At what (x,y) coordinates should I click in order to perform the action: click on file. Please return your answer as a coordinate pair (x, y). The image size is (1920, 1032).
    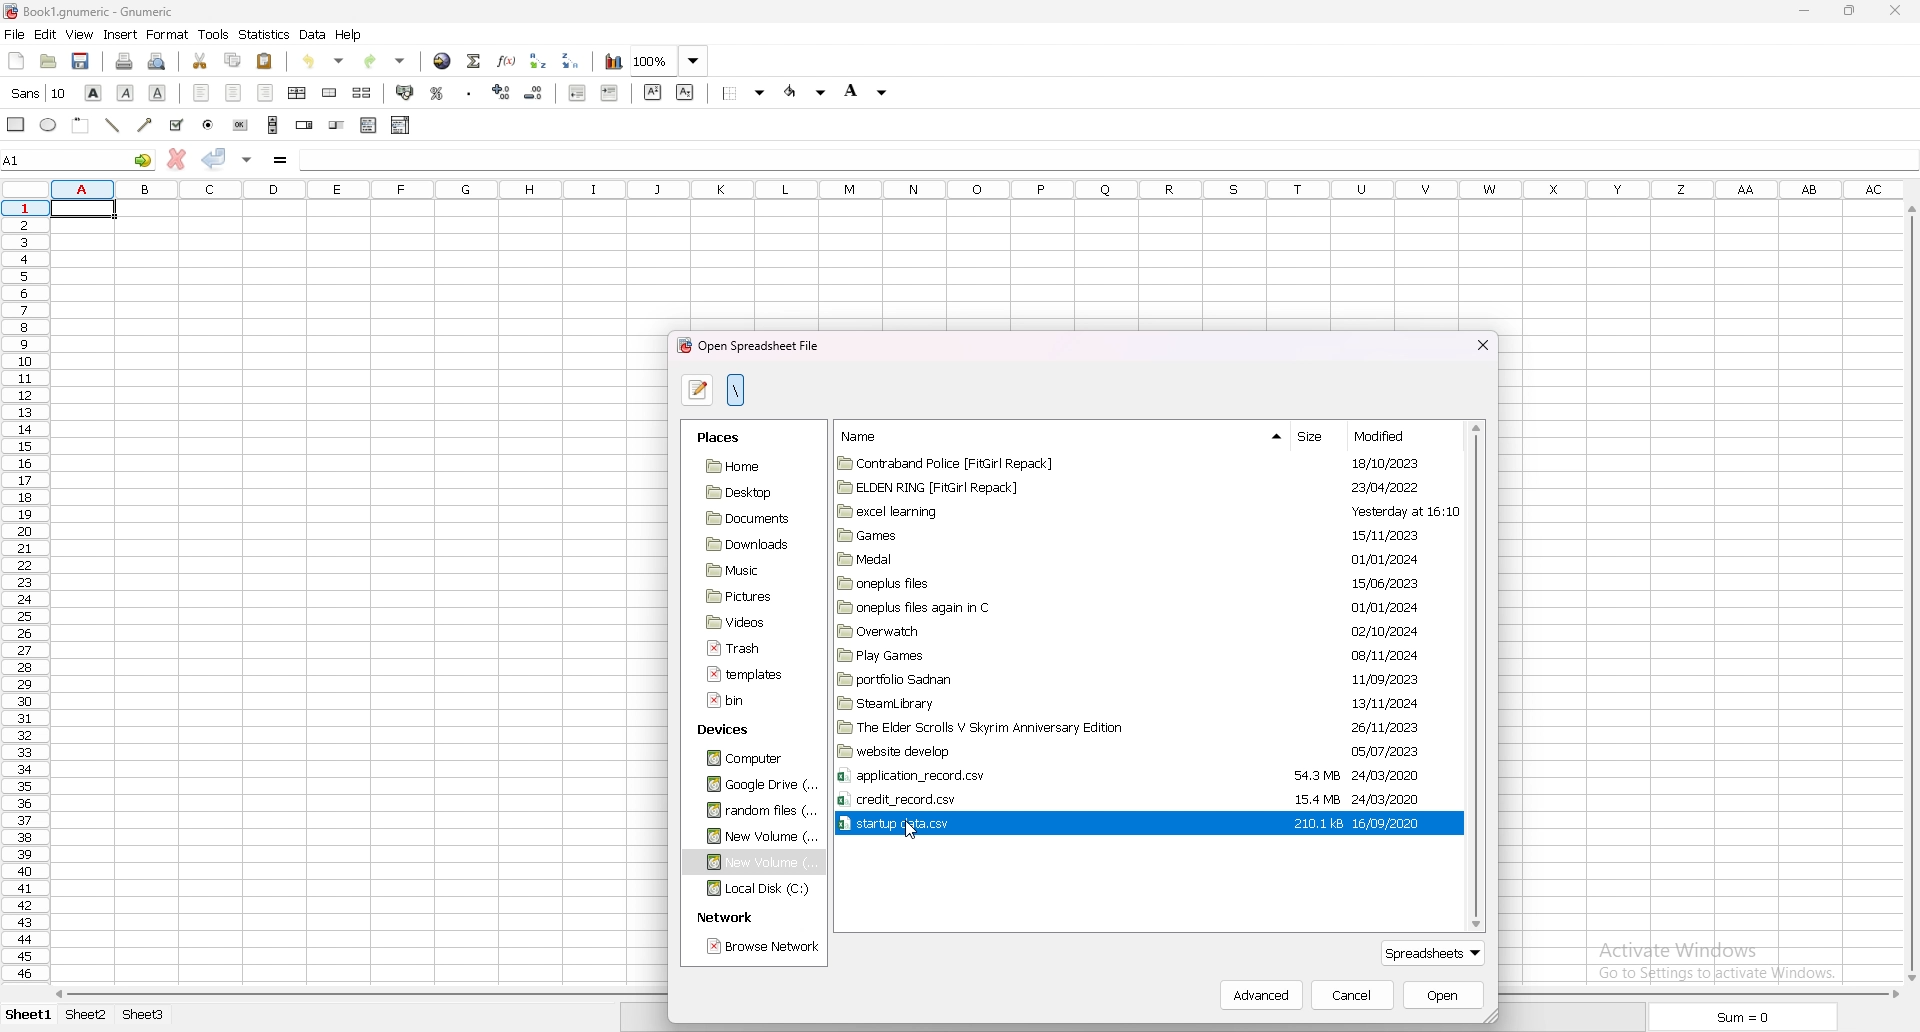
    Looking at the image, I should click on (745, 702).